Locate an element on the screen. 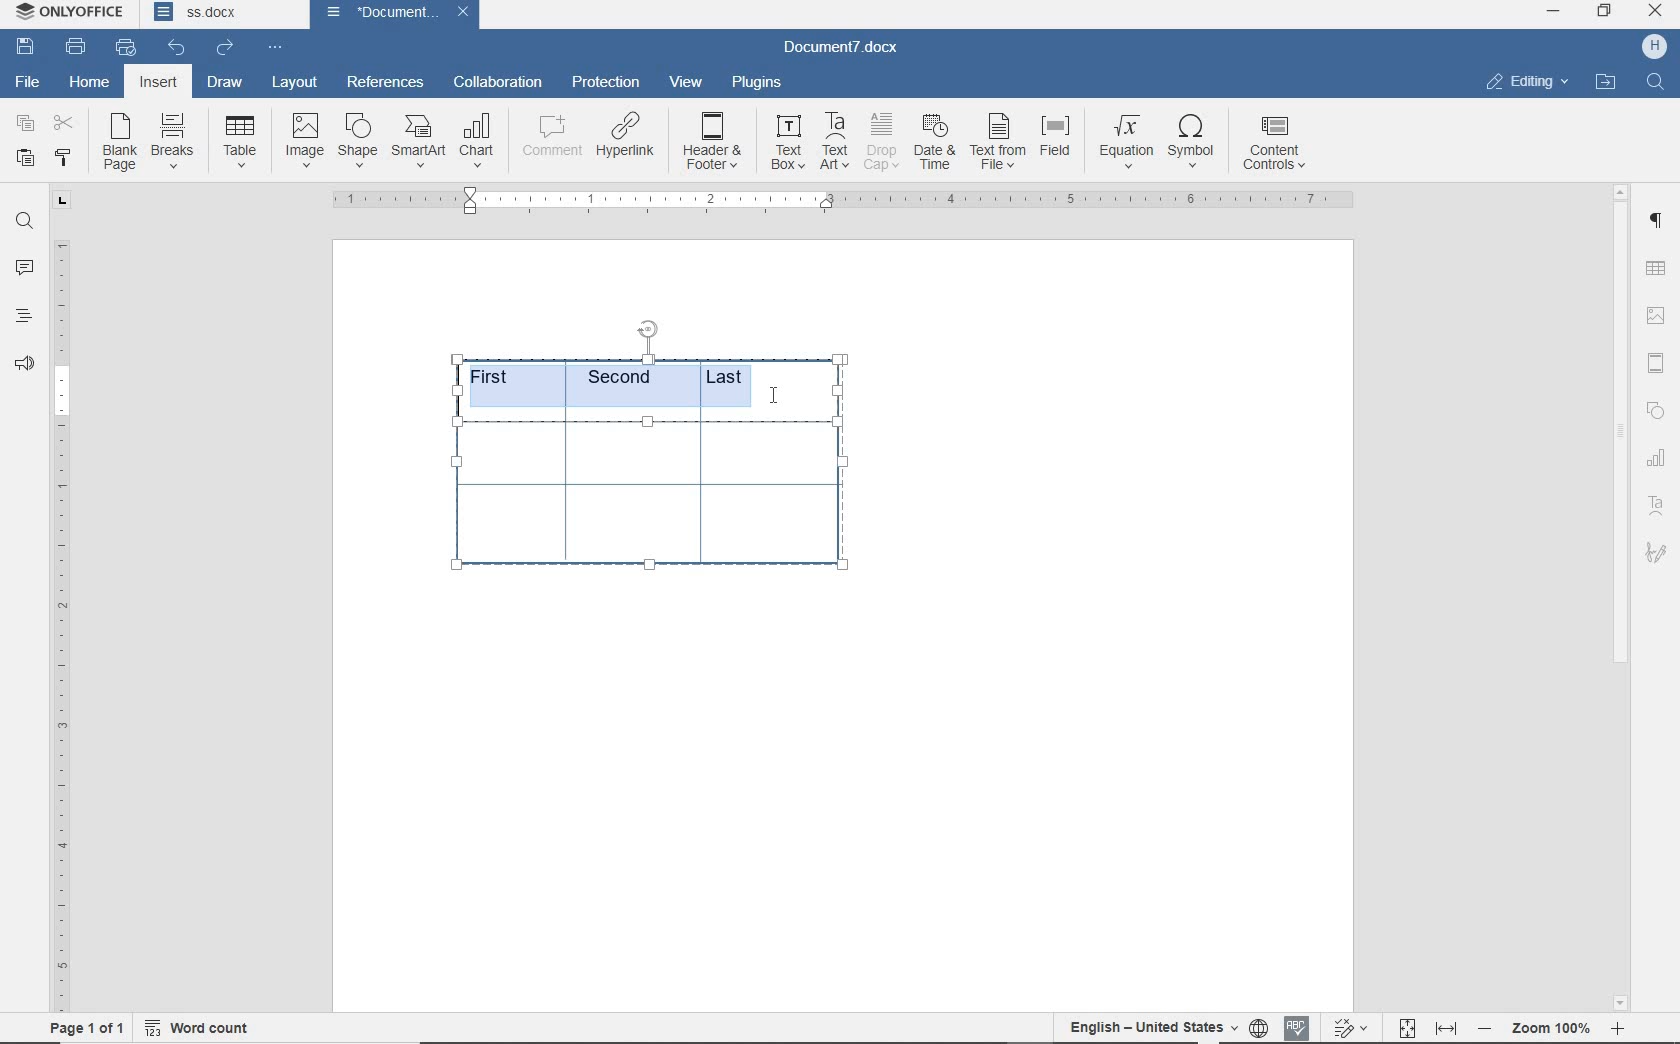 This screenshot has height=1044, width=1680. equation is located at coordinates (1127, 143).